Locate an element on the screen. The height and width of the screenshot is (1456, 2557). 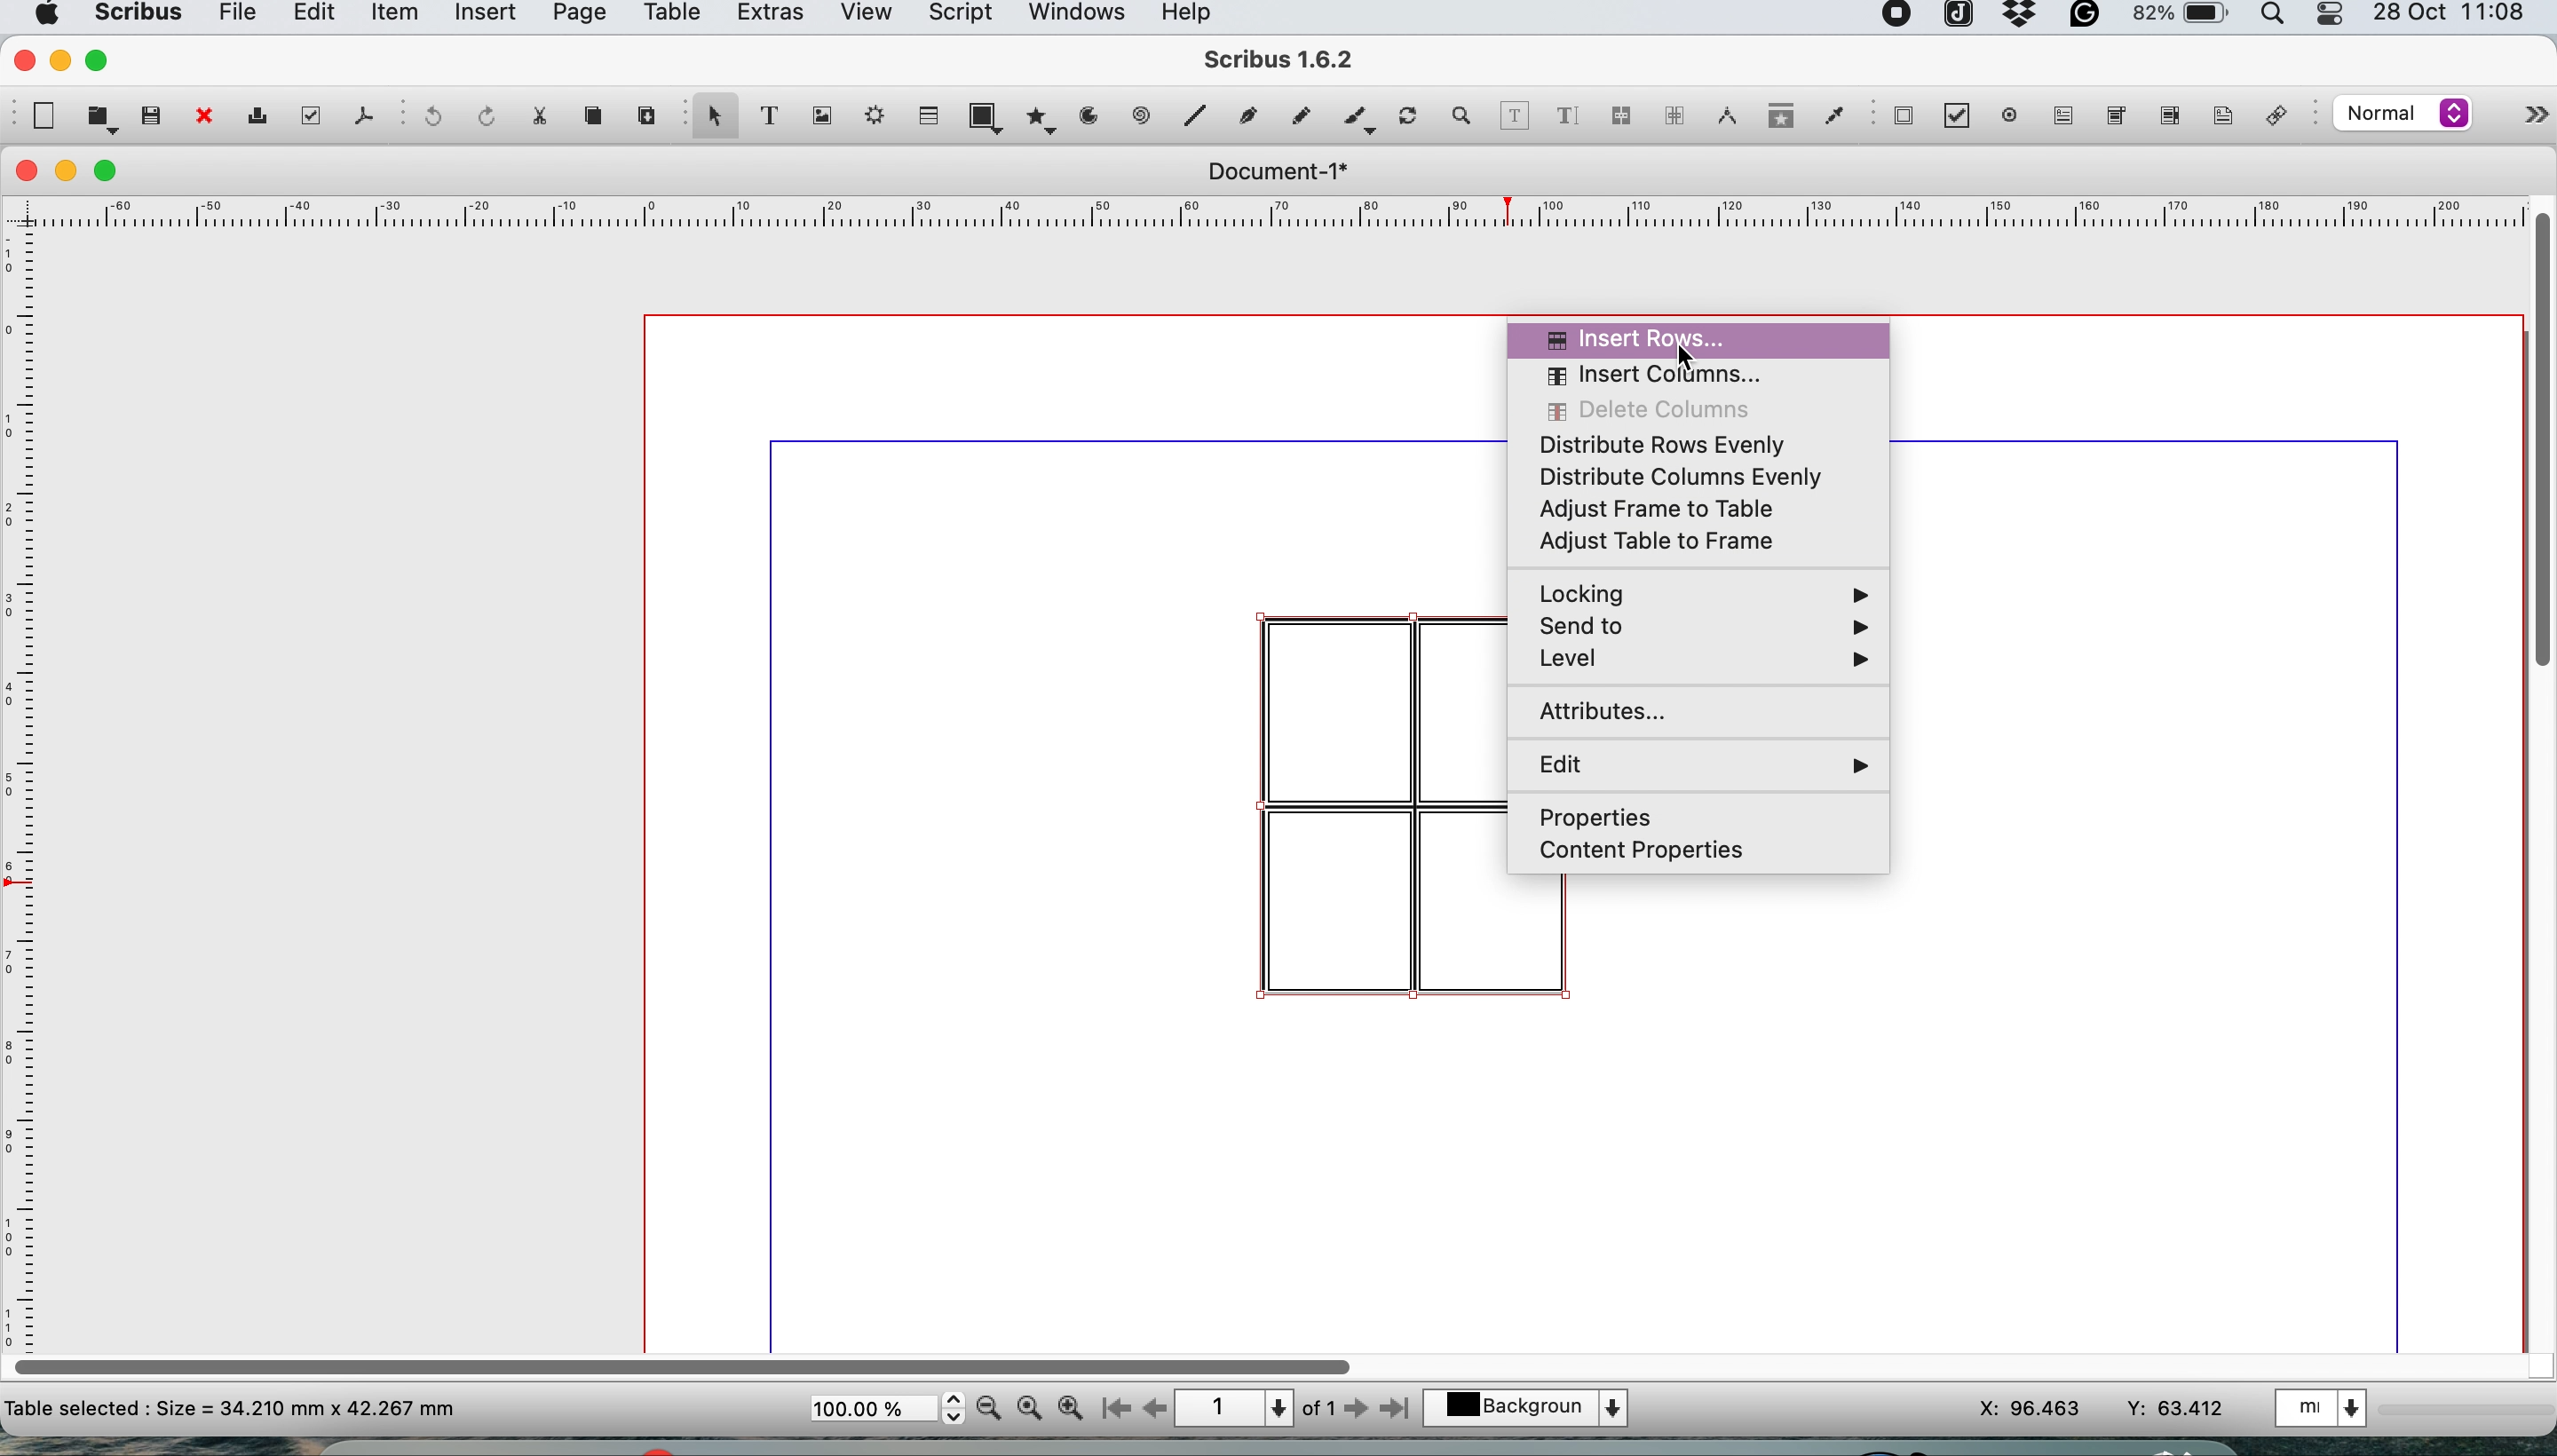
insert columns is located at coordinates (1652, 378).